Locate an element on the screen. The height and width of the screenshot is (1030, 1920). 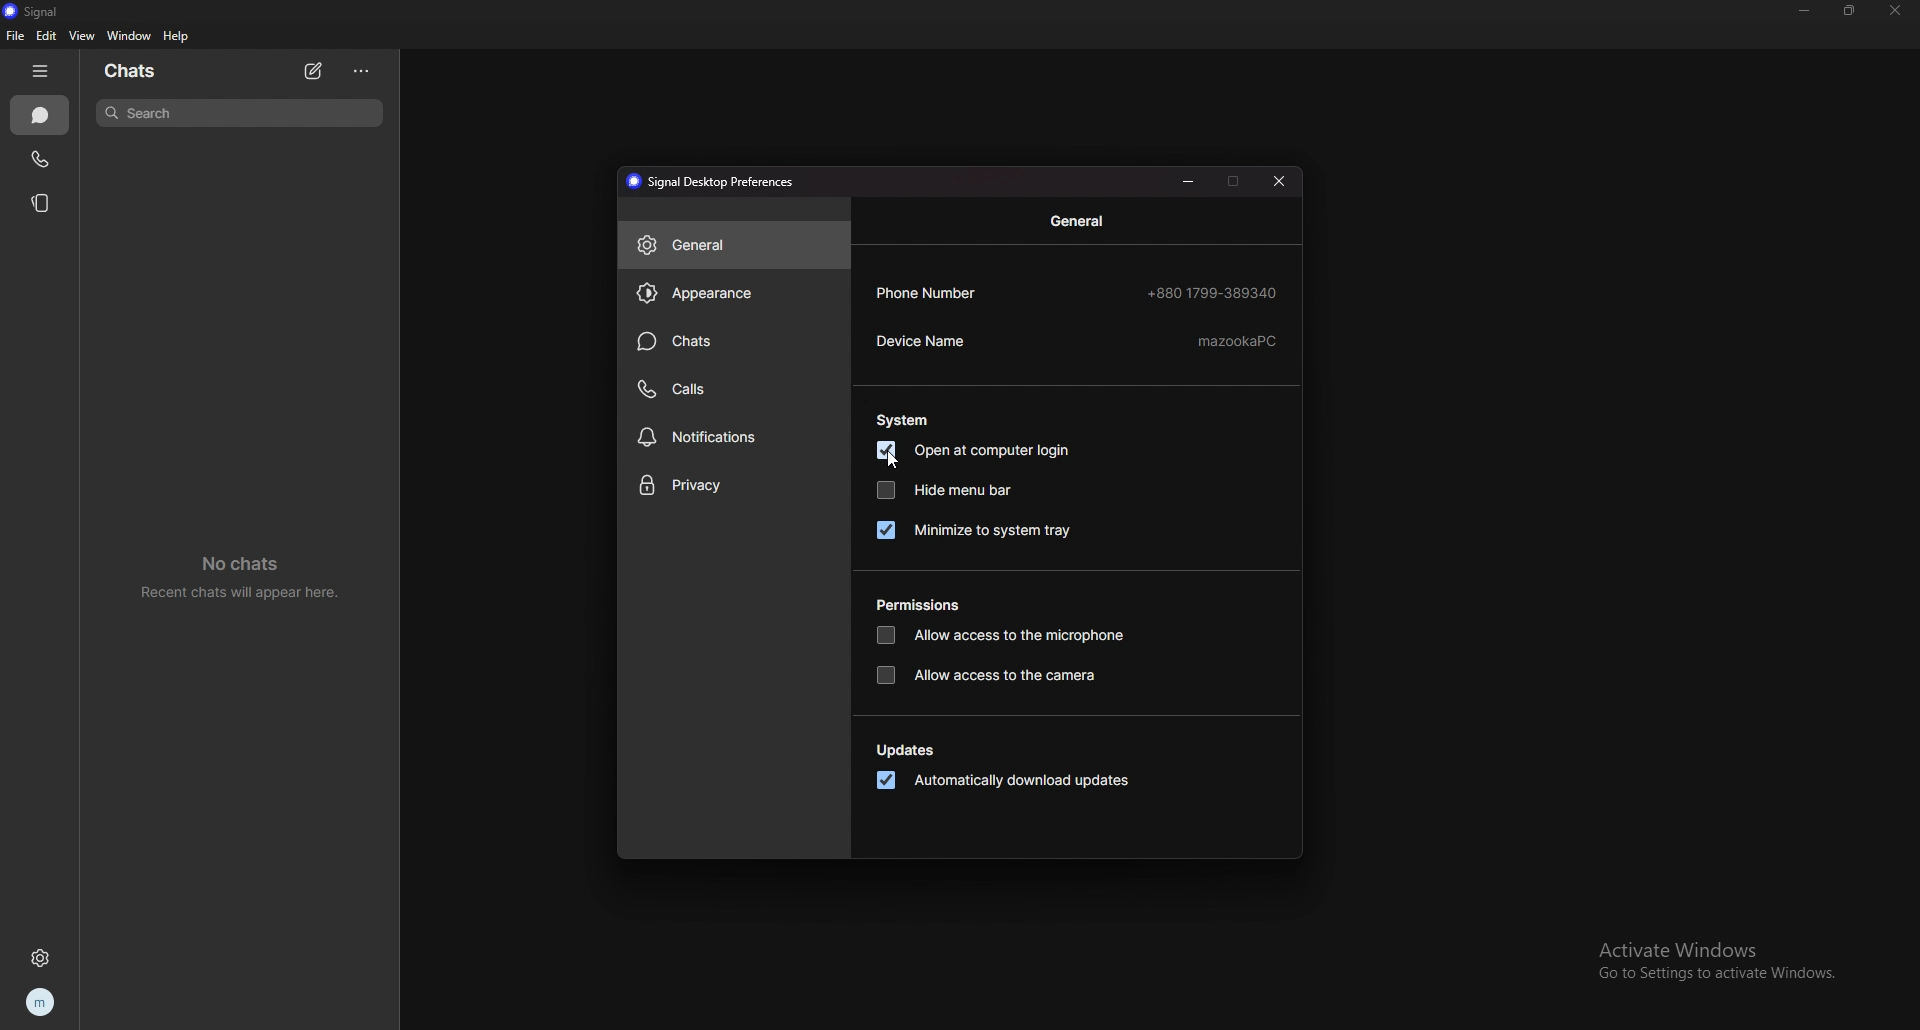
resize is located at coordinates (1850, 10).